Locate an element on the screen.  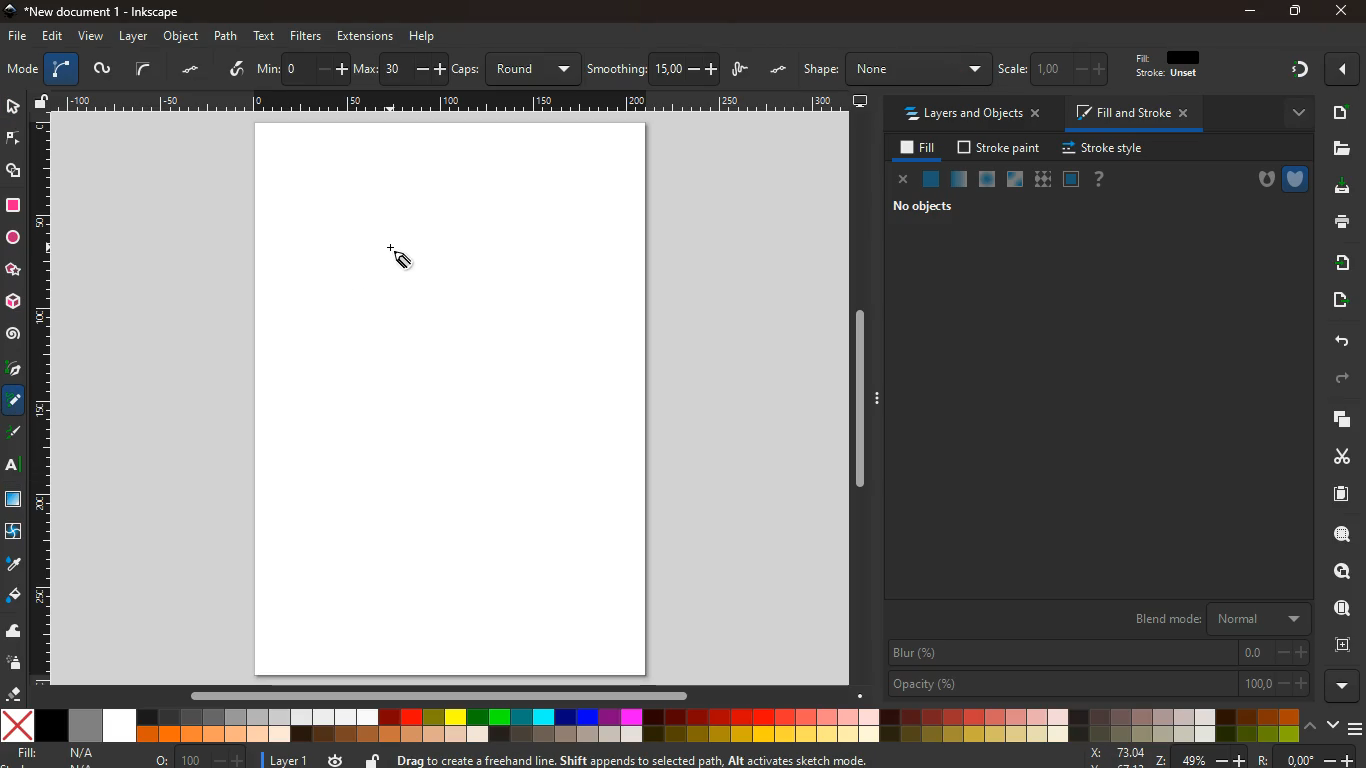
zoom is located at coordinates (1221, 757).